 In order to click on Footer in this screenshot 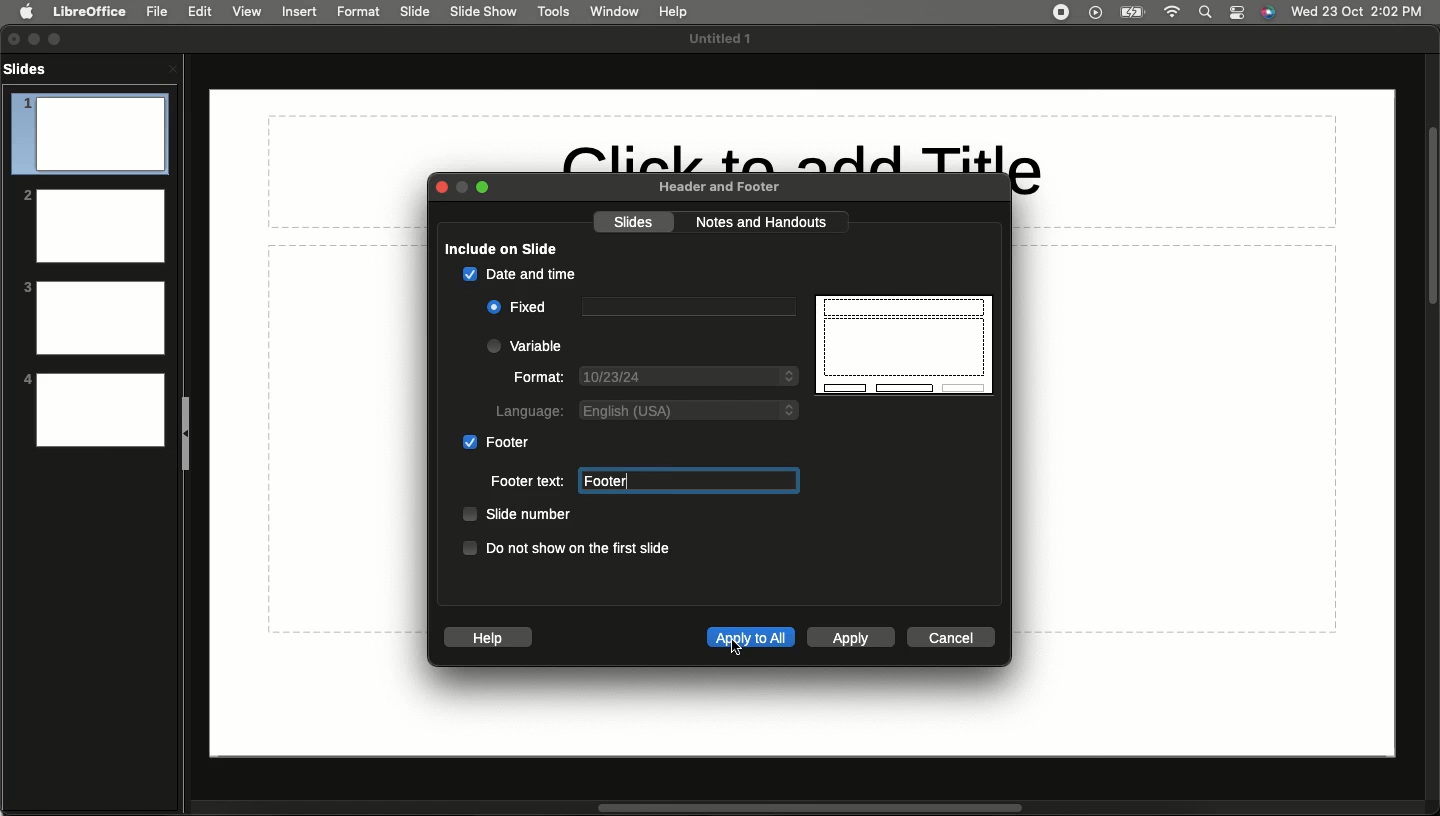, I will do `click(495, 442)`.